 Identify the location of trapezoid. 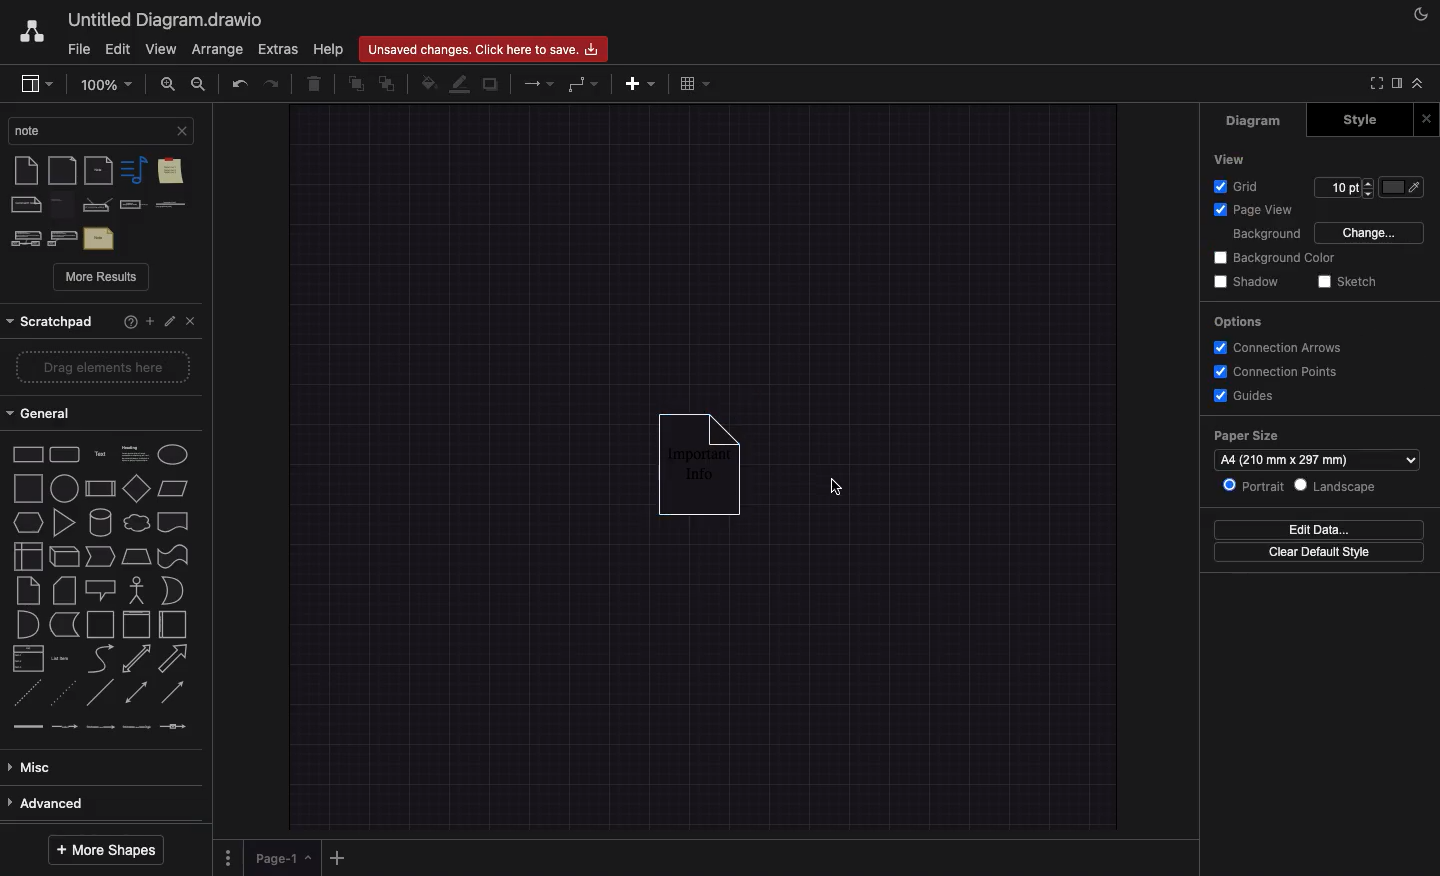
(138, 558).